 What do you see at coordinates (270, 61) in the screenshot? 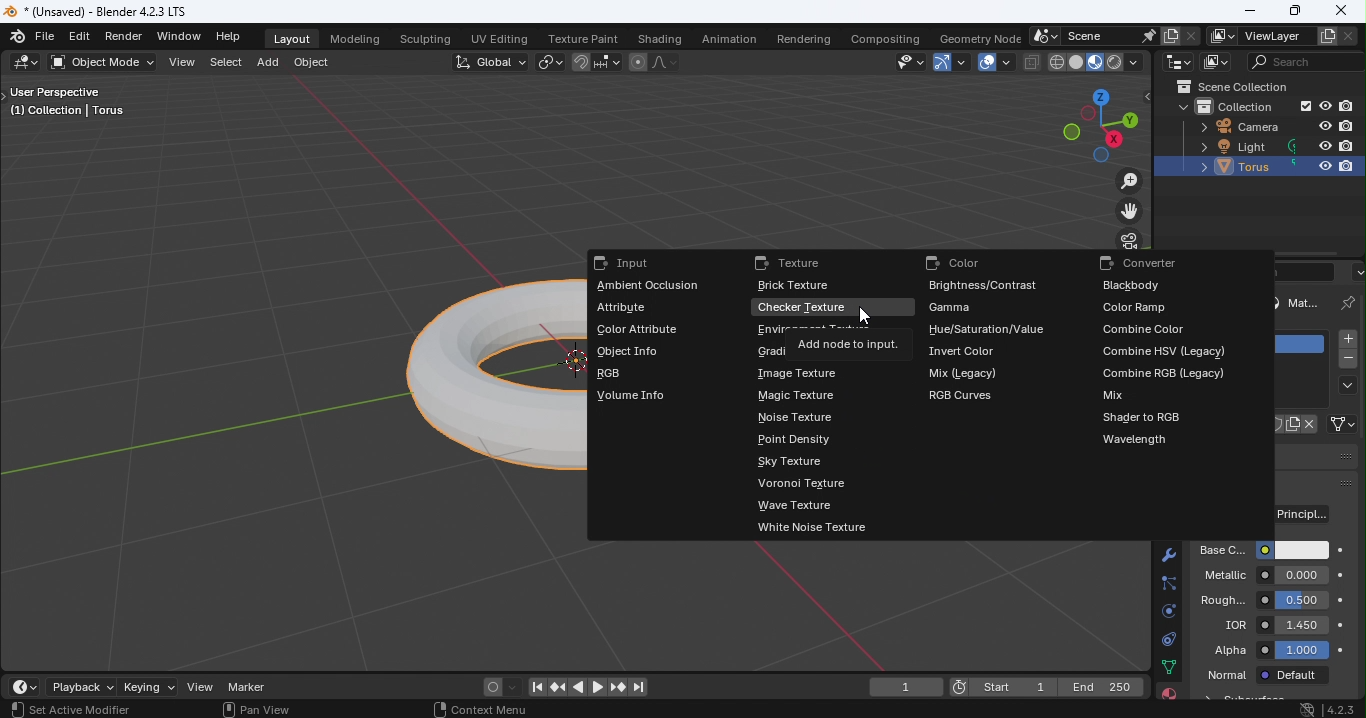
I see `Add` at bounding box center [270, 61].